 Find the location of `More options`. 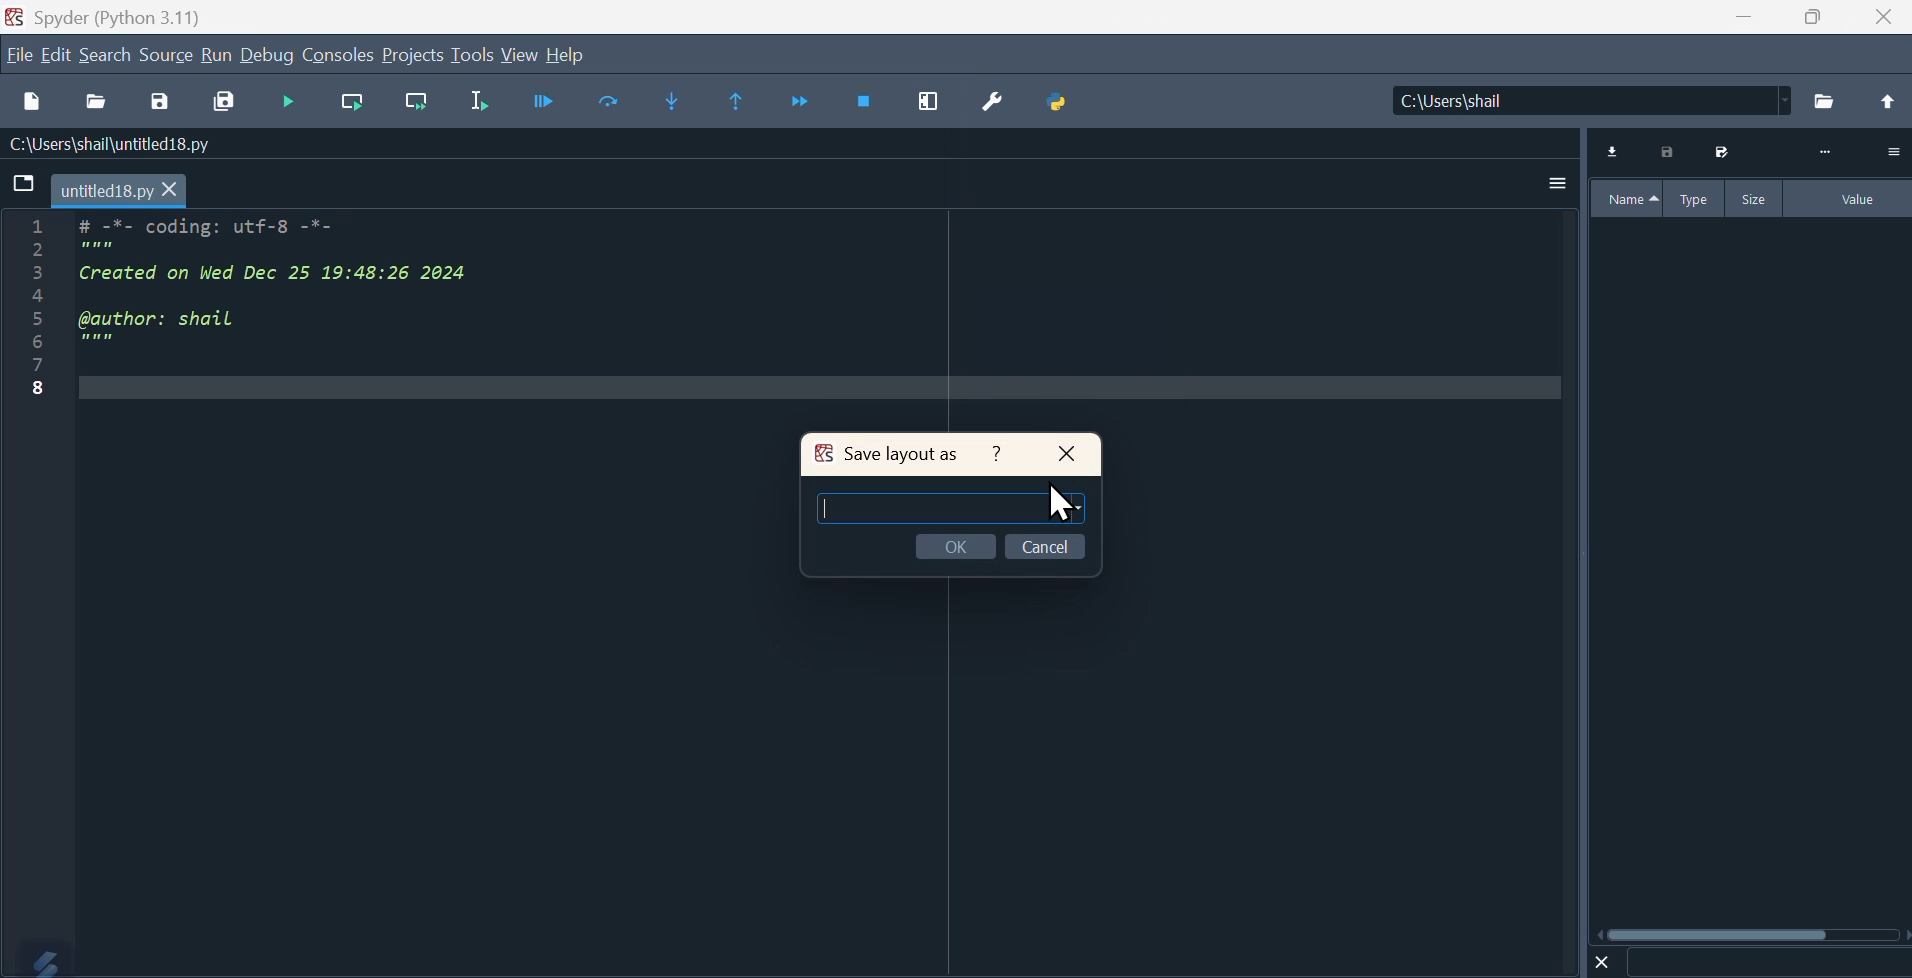

More options is located at coordinates (1558, 182).